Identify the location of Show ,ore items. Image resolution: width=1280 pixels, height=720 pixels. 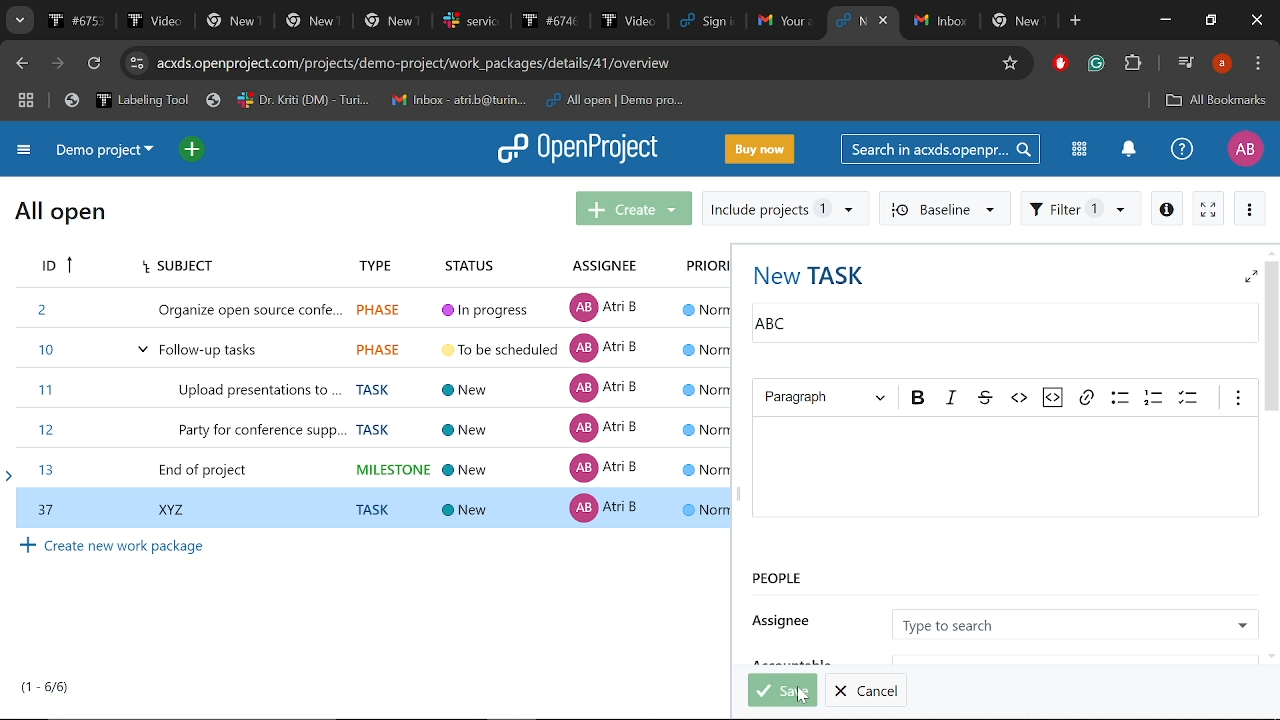
(1239, 399).